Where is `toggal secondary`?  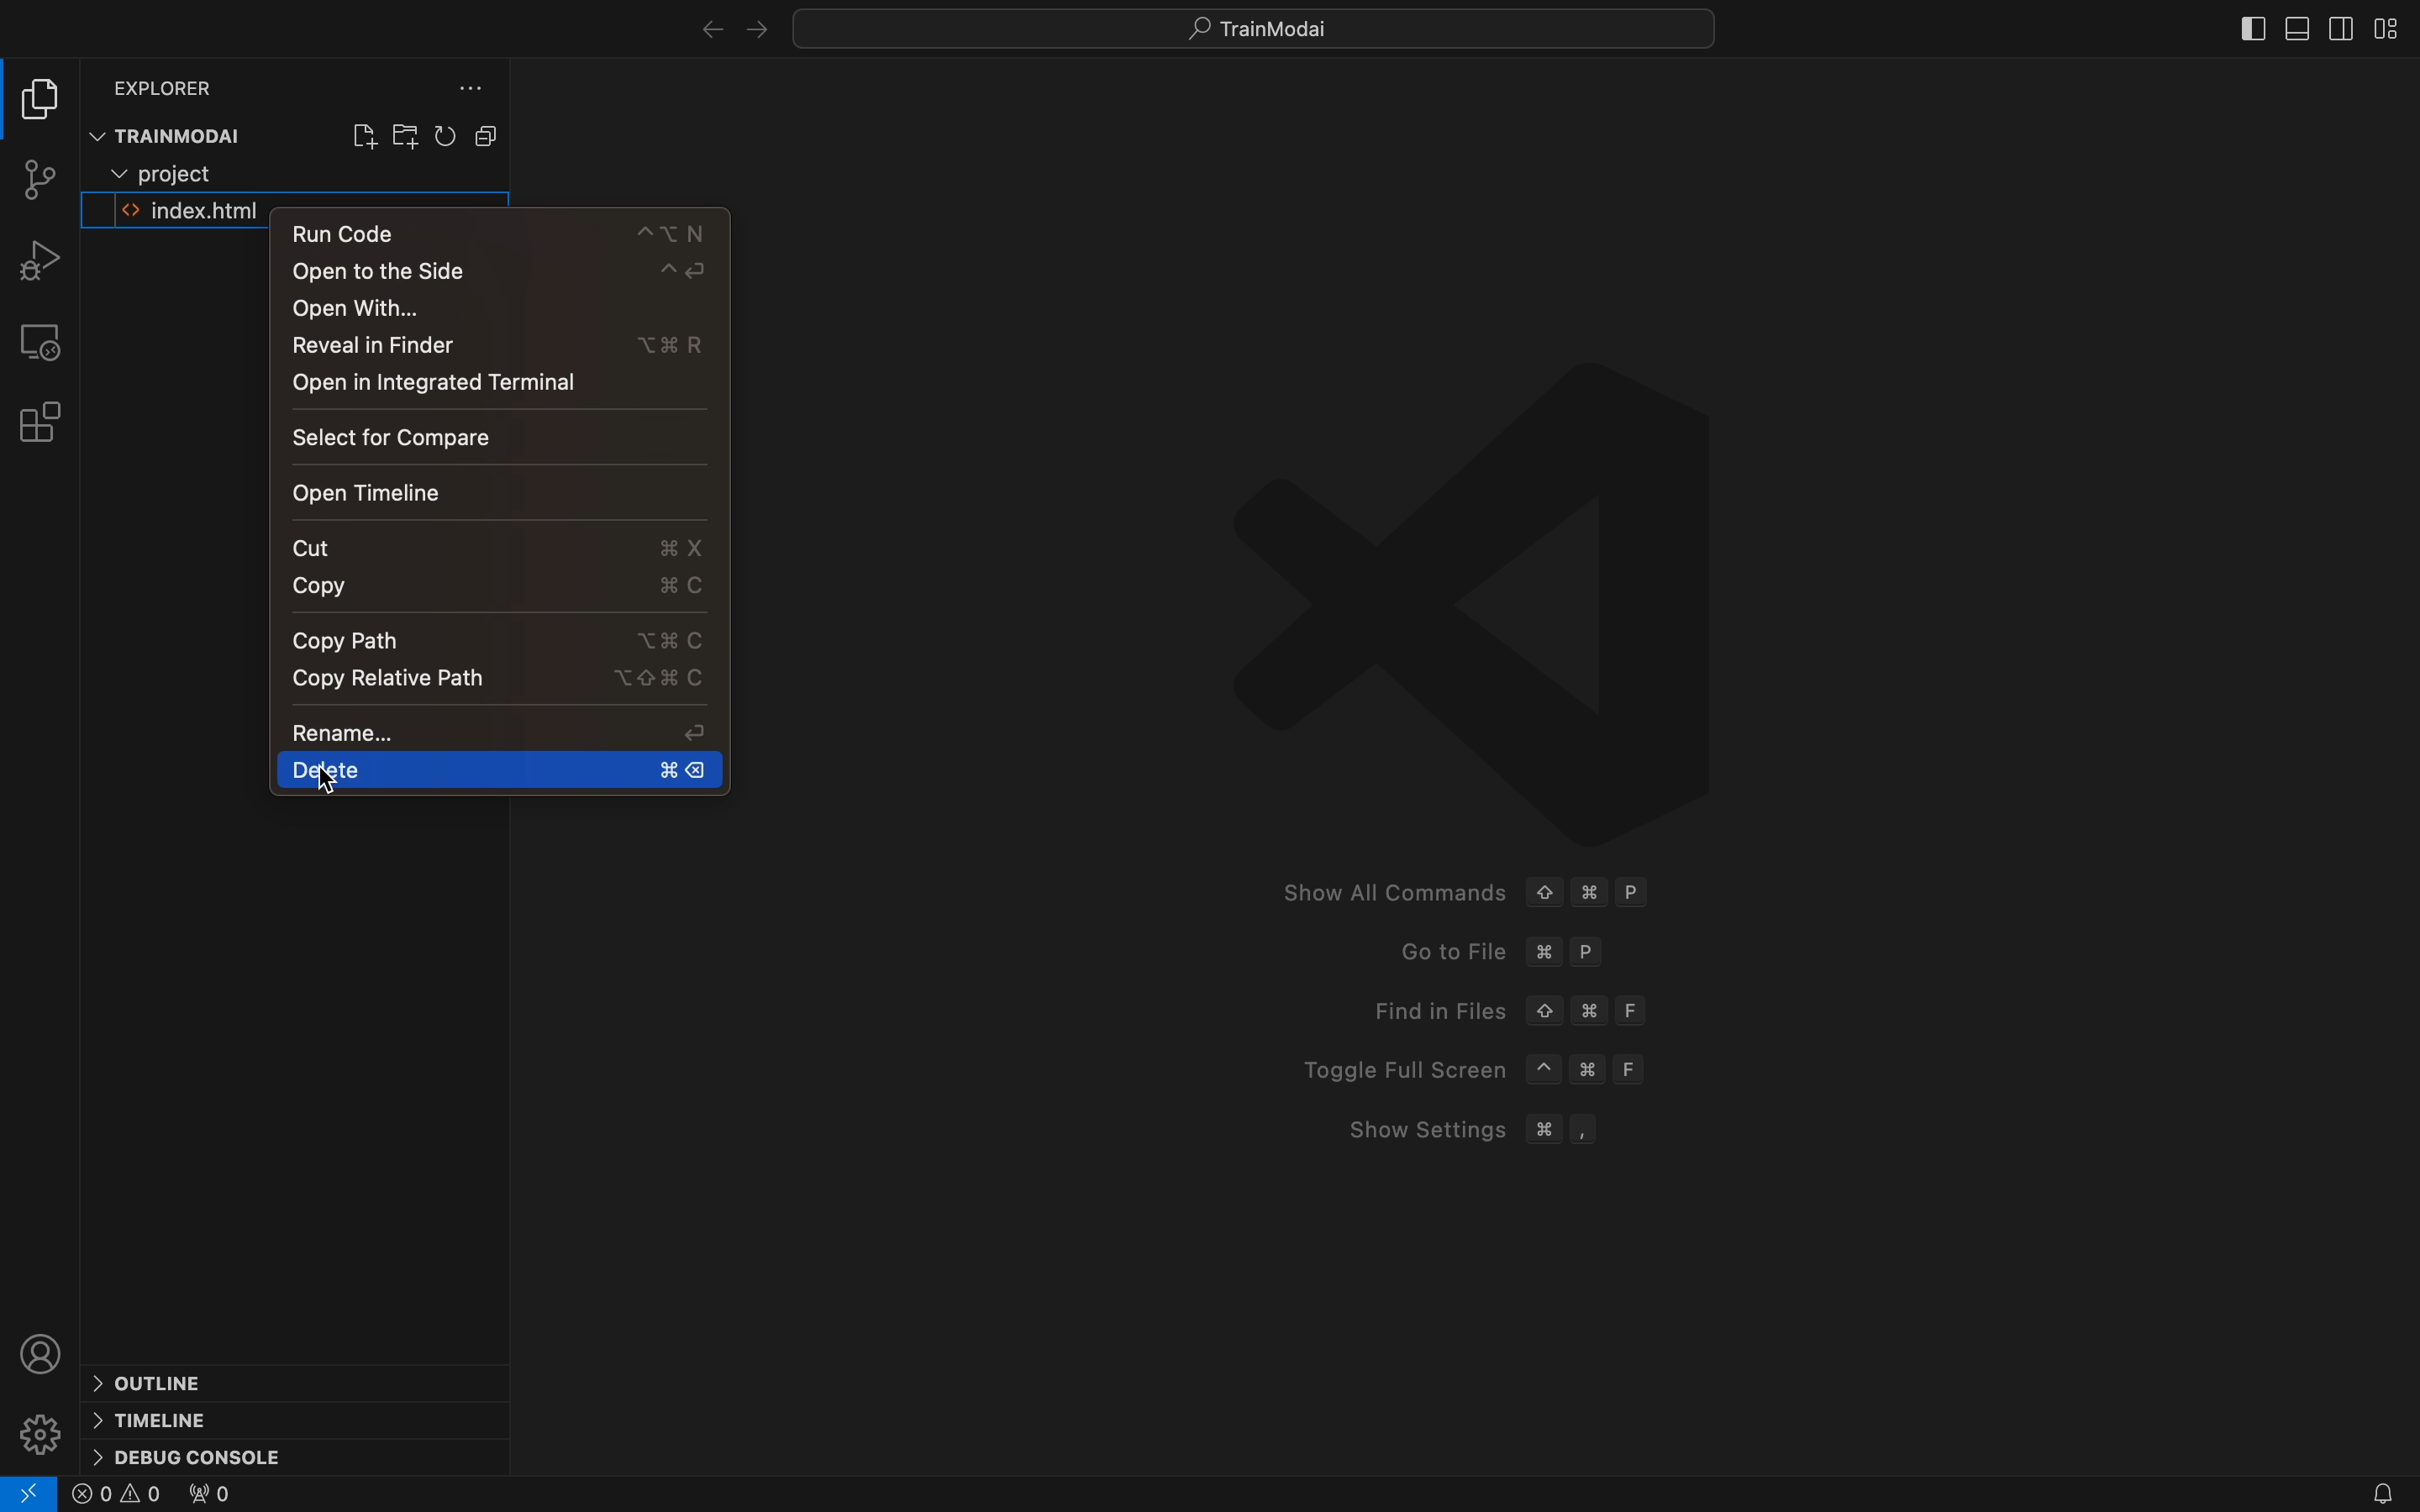
toggal secondary is located at coordinates (2343, 29).